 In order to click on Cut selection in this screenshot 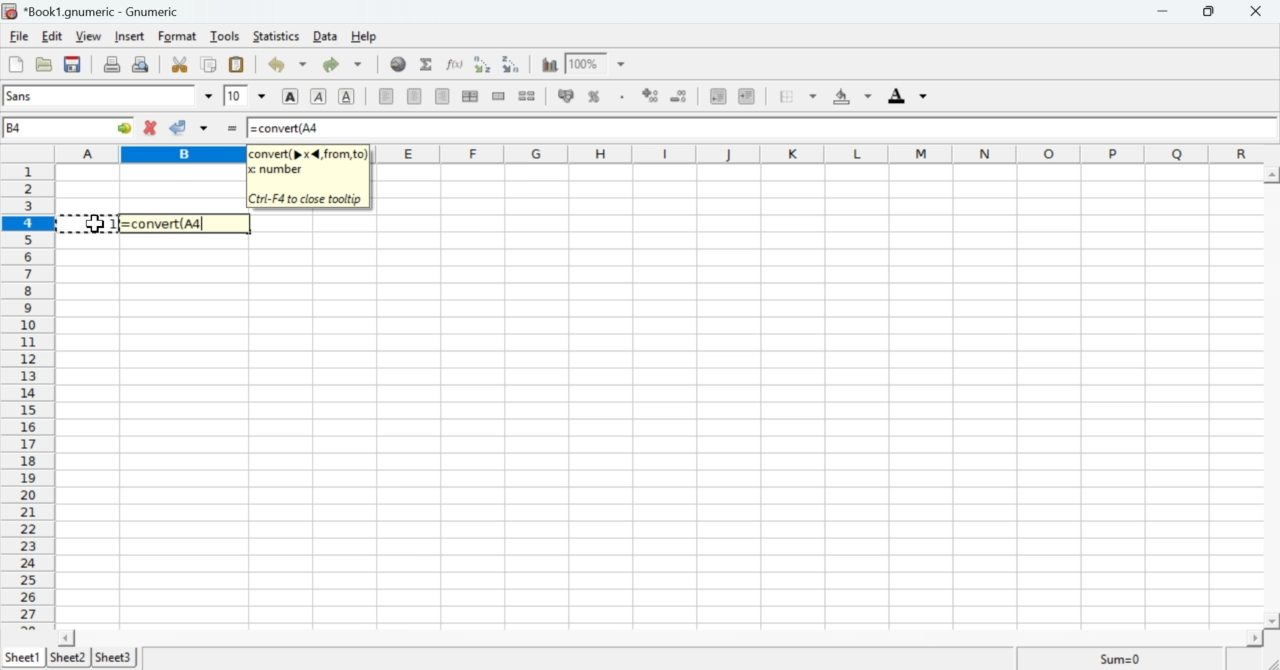, I will do `click(178, 65)`.